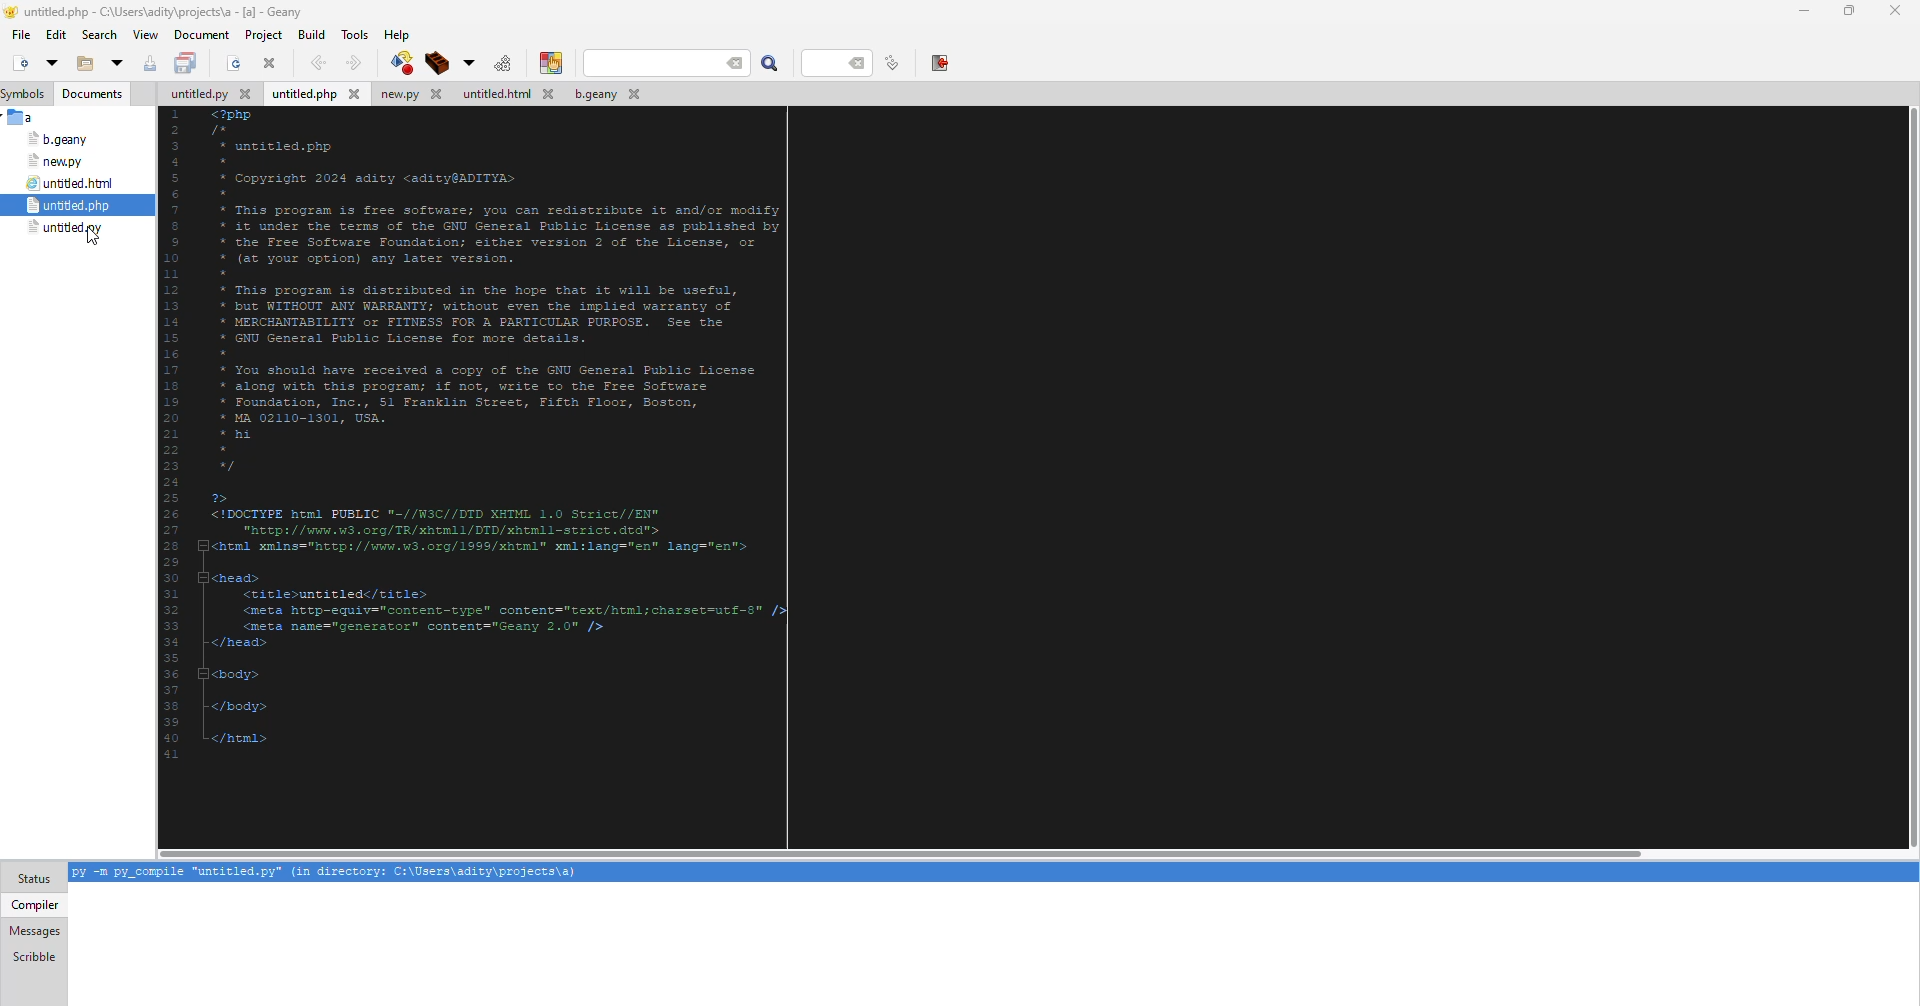 The height and width of the screenshot is (1006, 1920). Describe the element at coordinates (264, 35) in the screenshot. I see `project` at that location.